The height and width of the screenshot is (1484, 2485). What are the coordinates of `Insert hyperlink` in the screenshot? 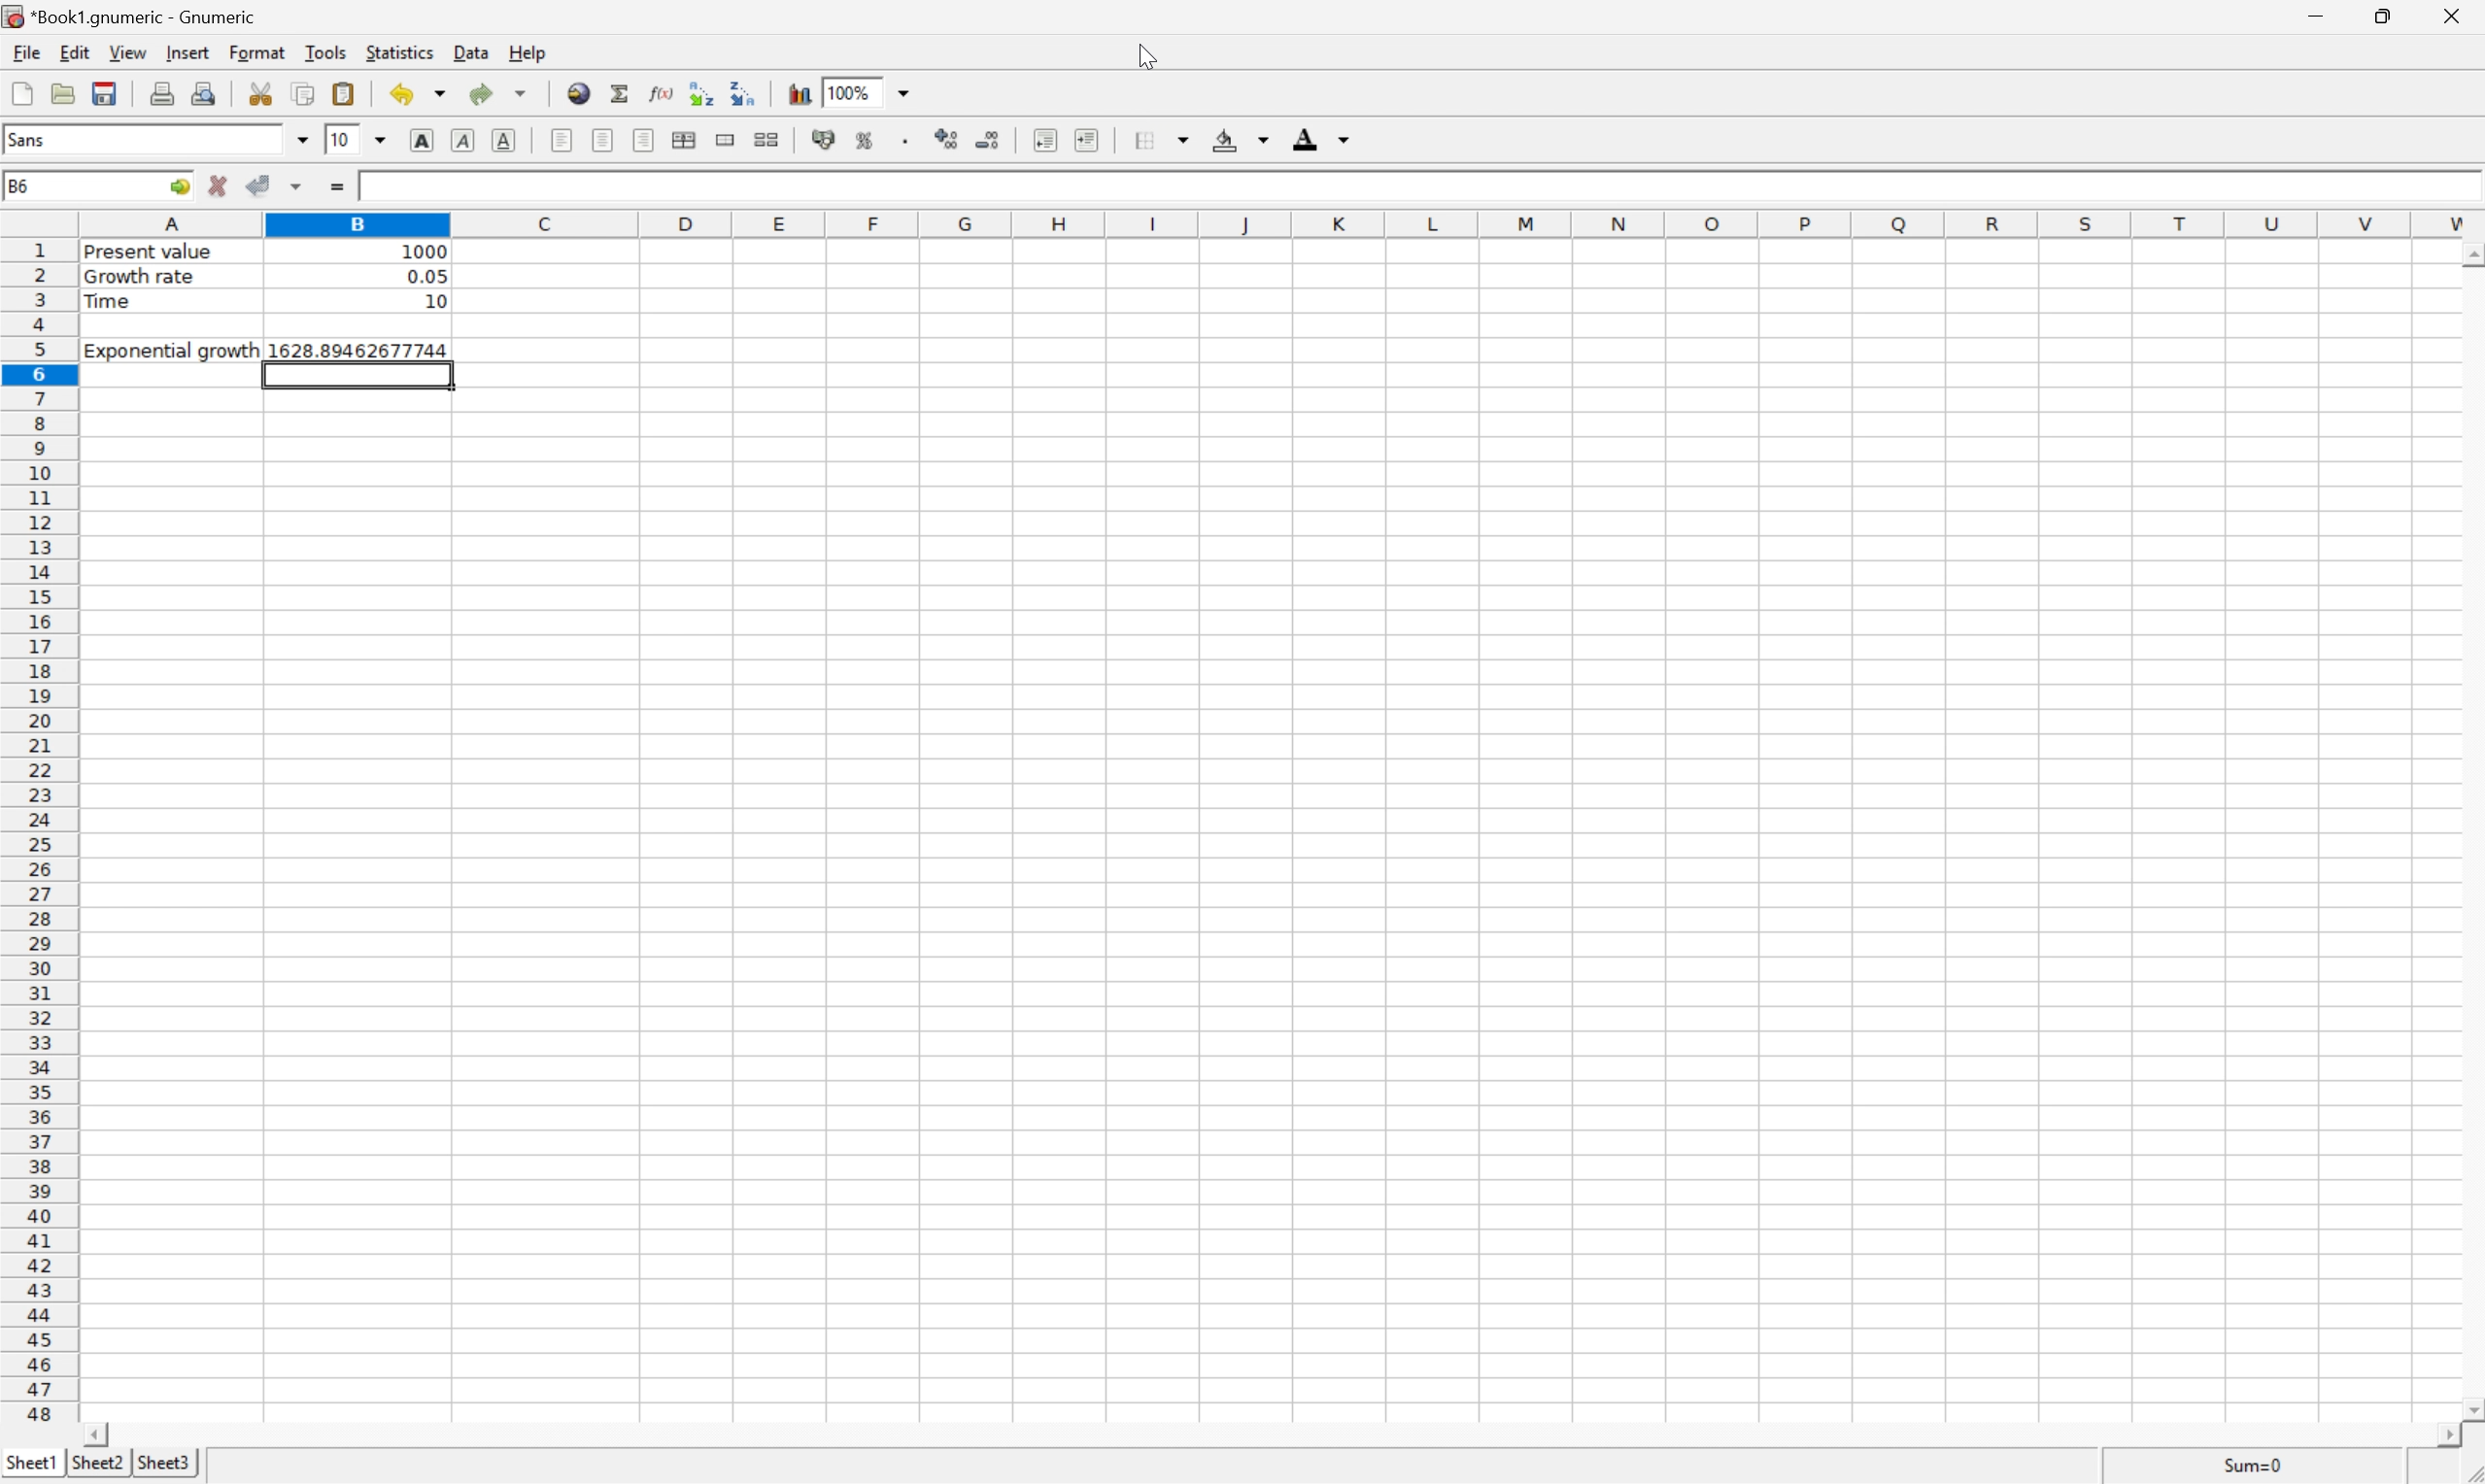 It's located at (580, 94).